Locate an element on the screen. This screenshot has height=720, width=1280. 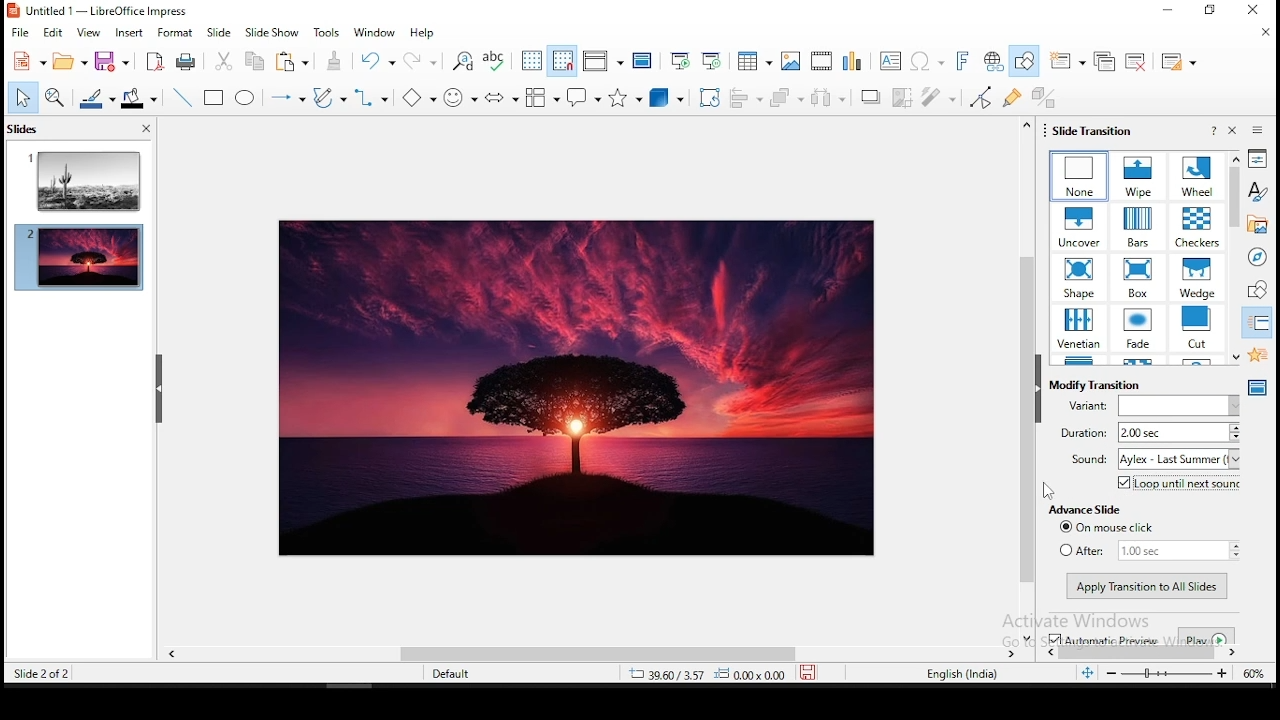
transition effects is located at coordinates (1200, 176).